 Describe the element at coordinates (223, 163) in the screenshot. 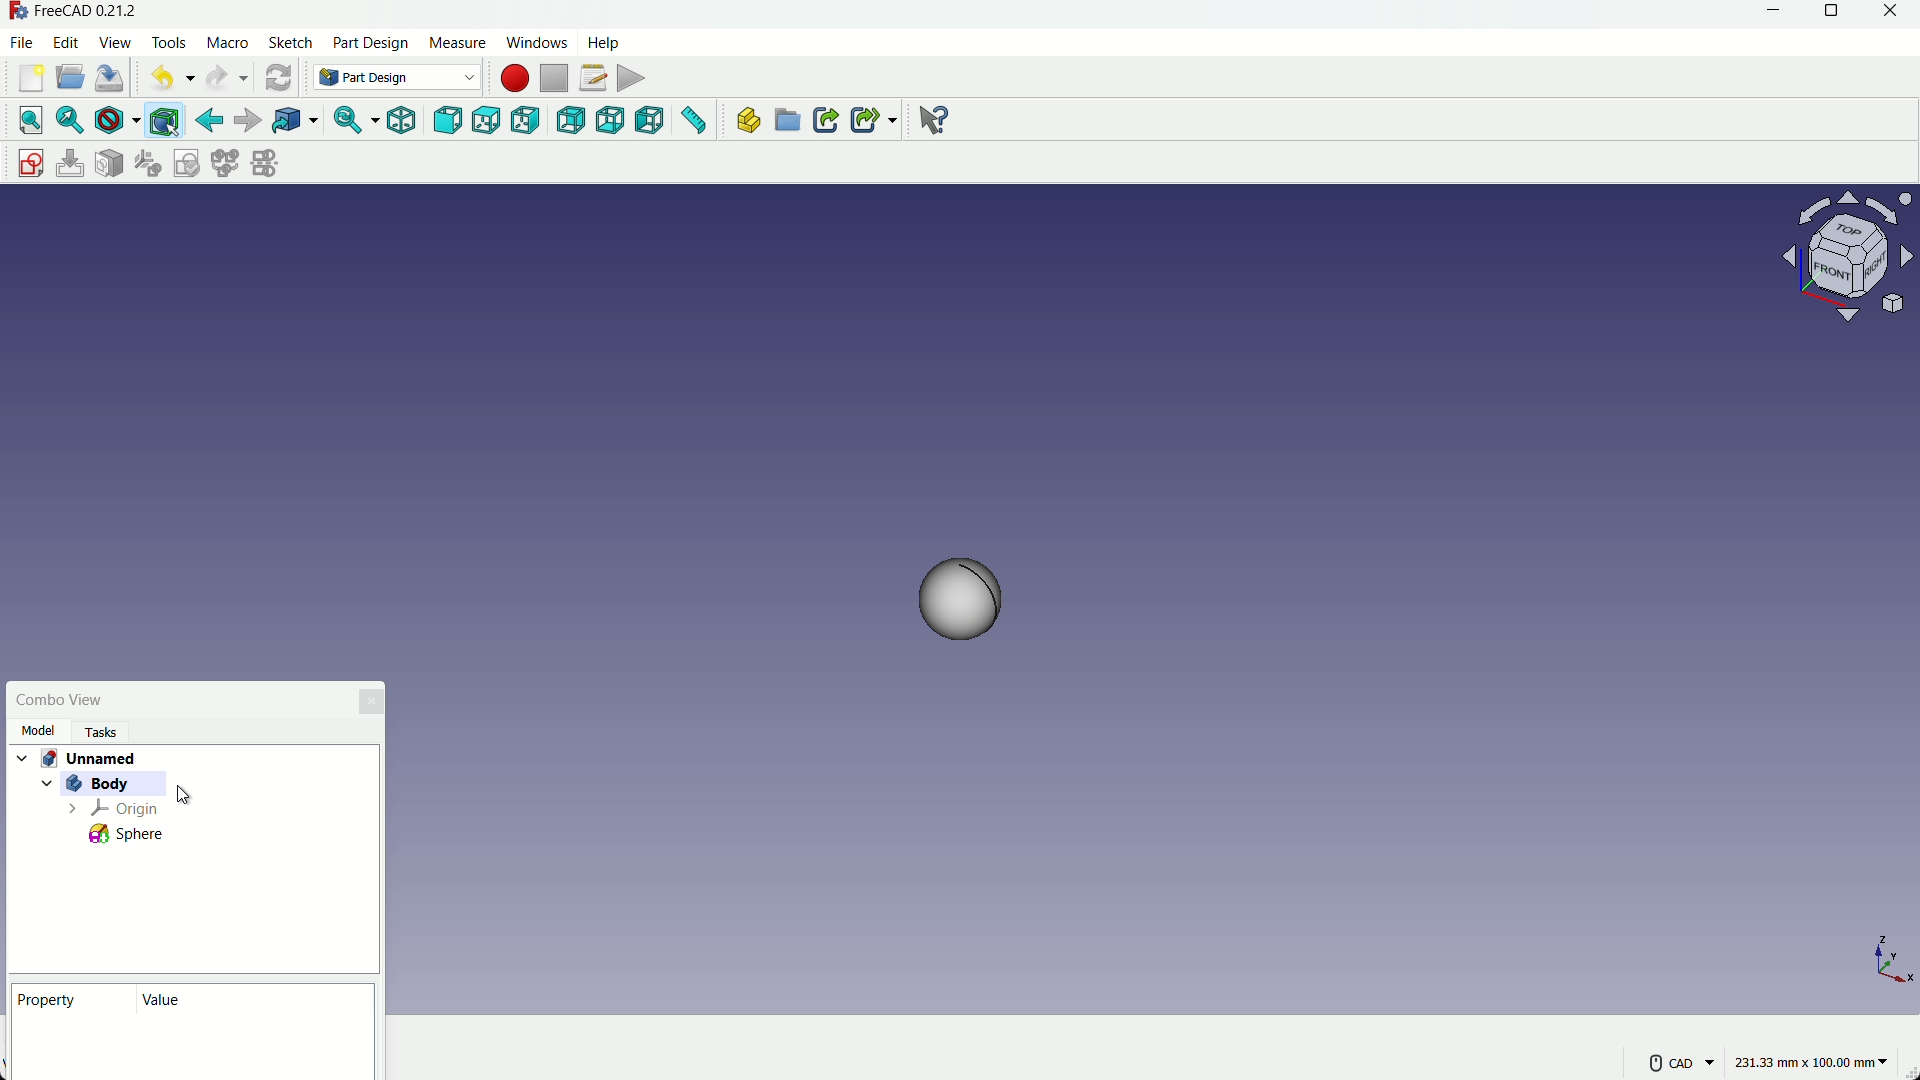

I see `merge sketch` at that location.